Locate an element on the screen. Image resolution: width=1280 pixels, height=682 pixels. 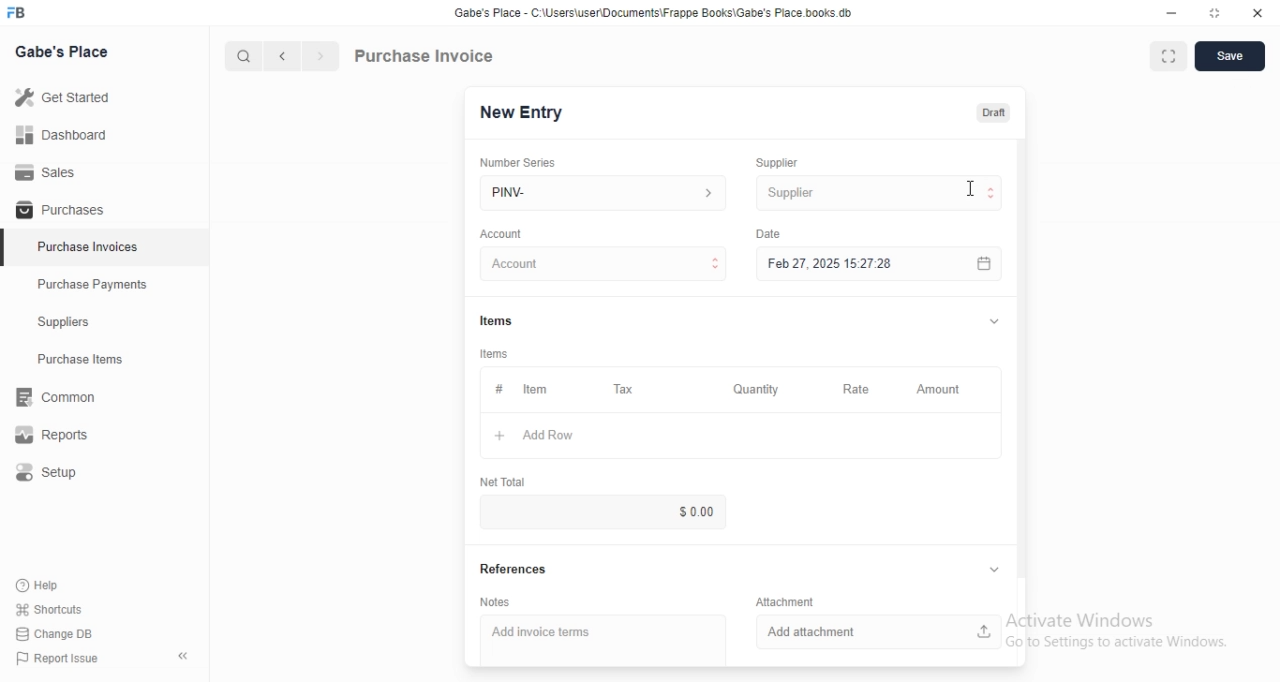
Purchase Items is located at coordinates (105, 359).